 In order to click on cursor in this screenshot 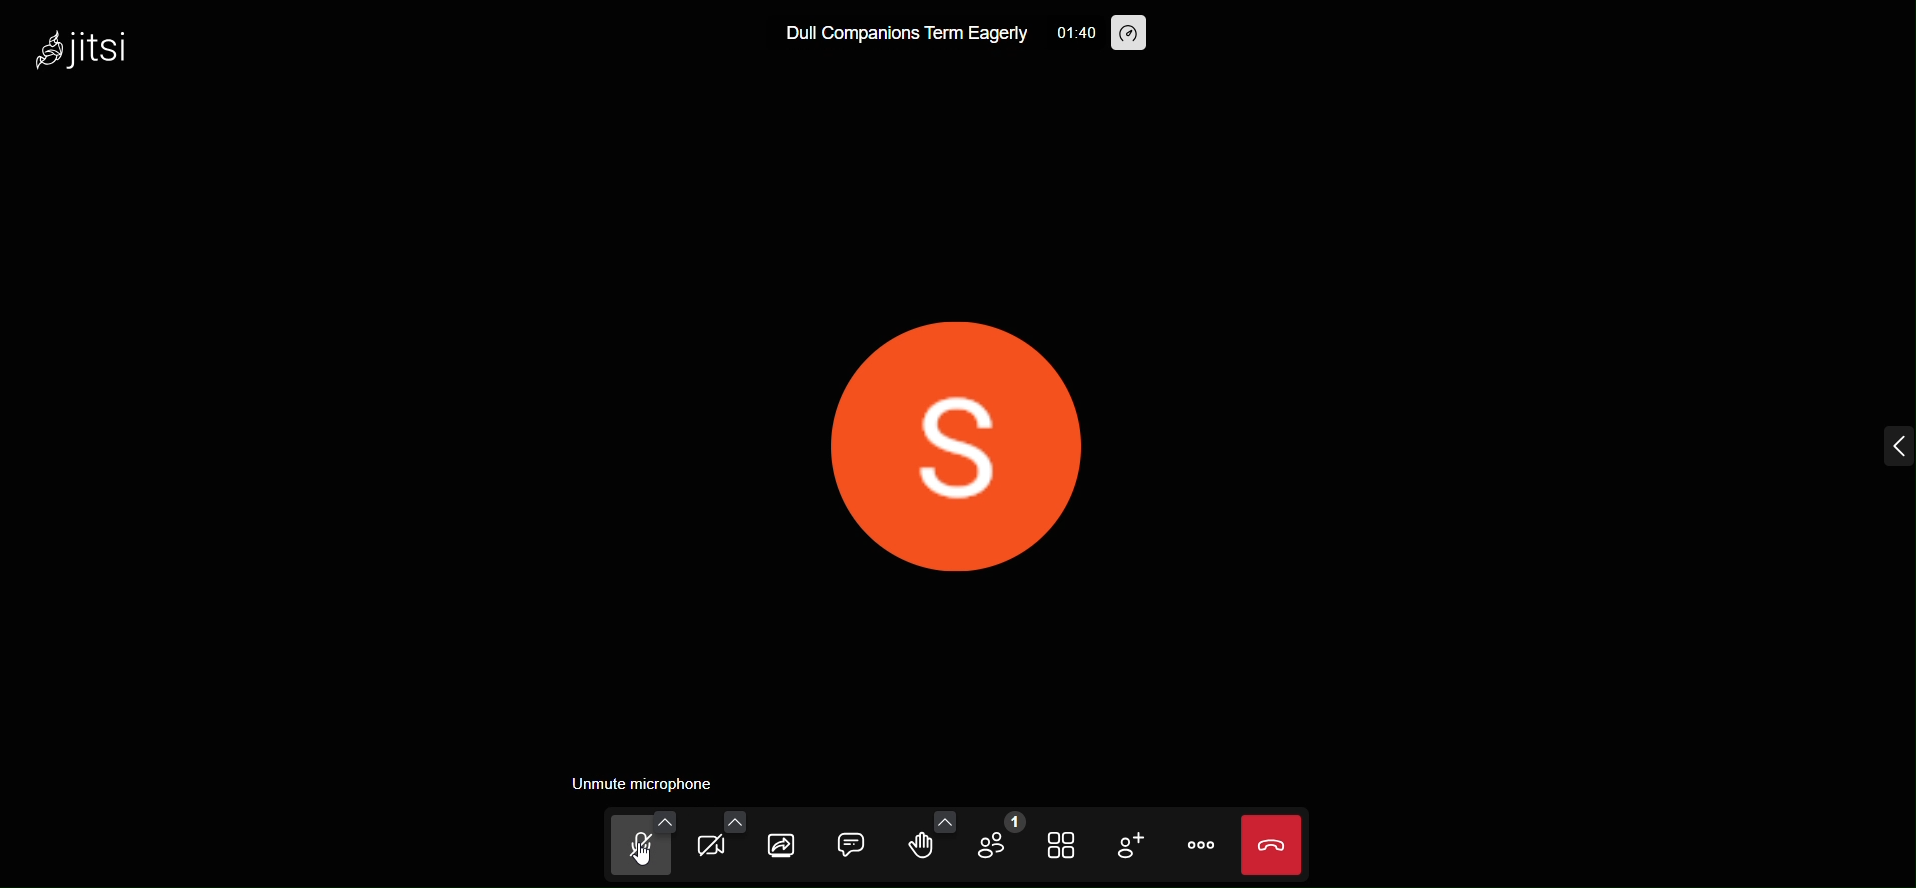, I will do `click(643, 865)`.